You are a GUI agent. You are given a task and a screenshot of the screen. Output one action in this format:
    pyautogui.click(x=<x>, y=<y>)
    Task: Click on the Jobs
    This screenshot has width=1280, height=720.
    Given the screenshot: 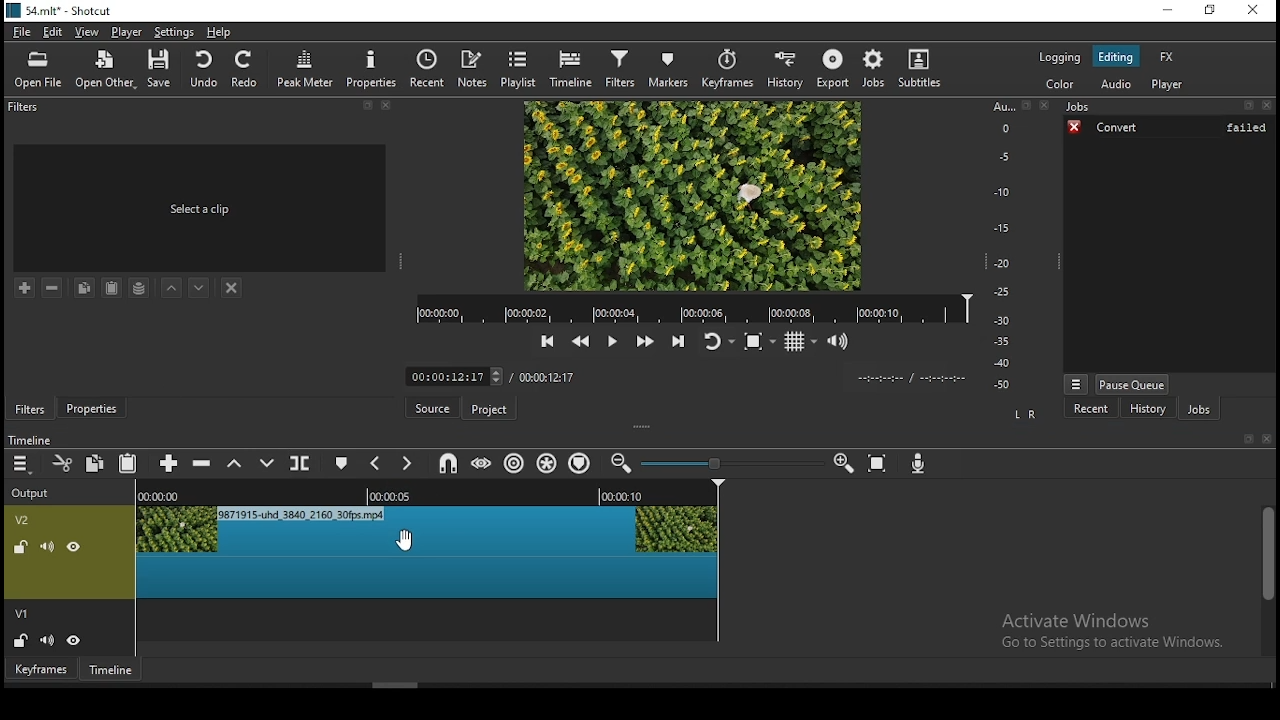 What is the action you would take?
    pyautogui.click(x=1168, y=107)
    